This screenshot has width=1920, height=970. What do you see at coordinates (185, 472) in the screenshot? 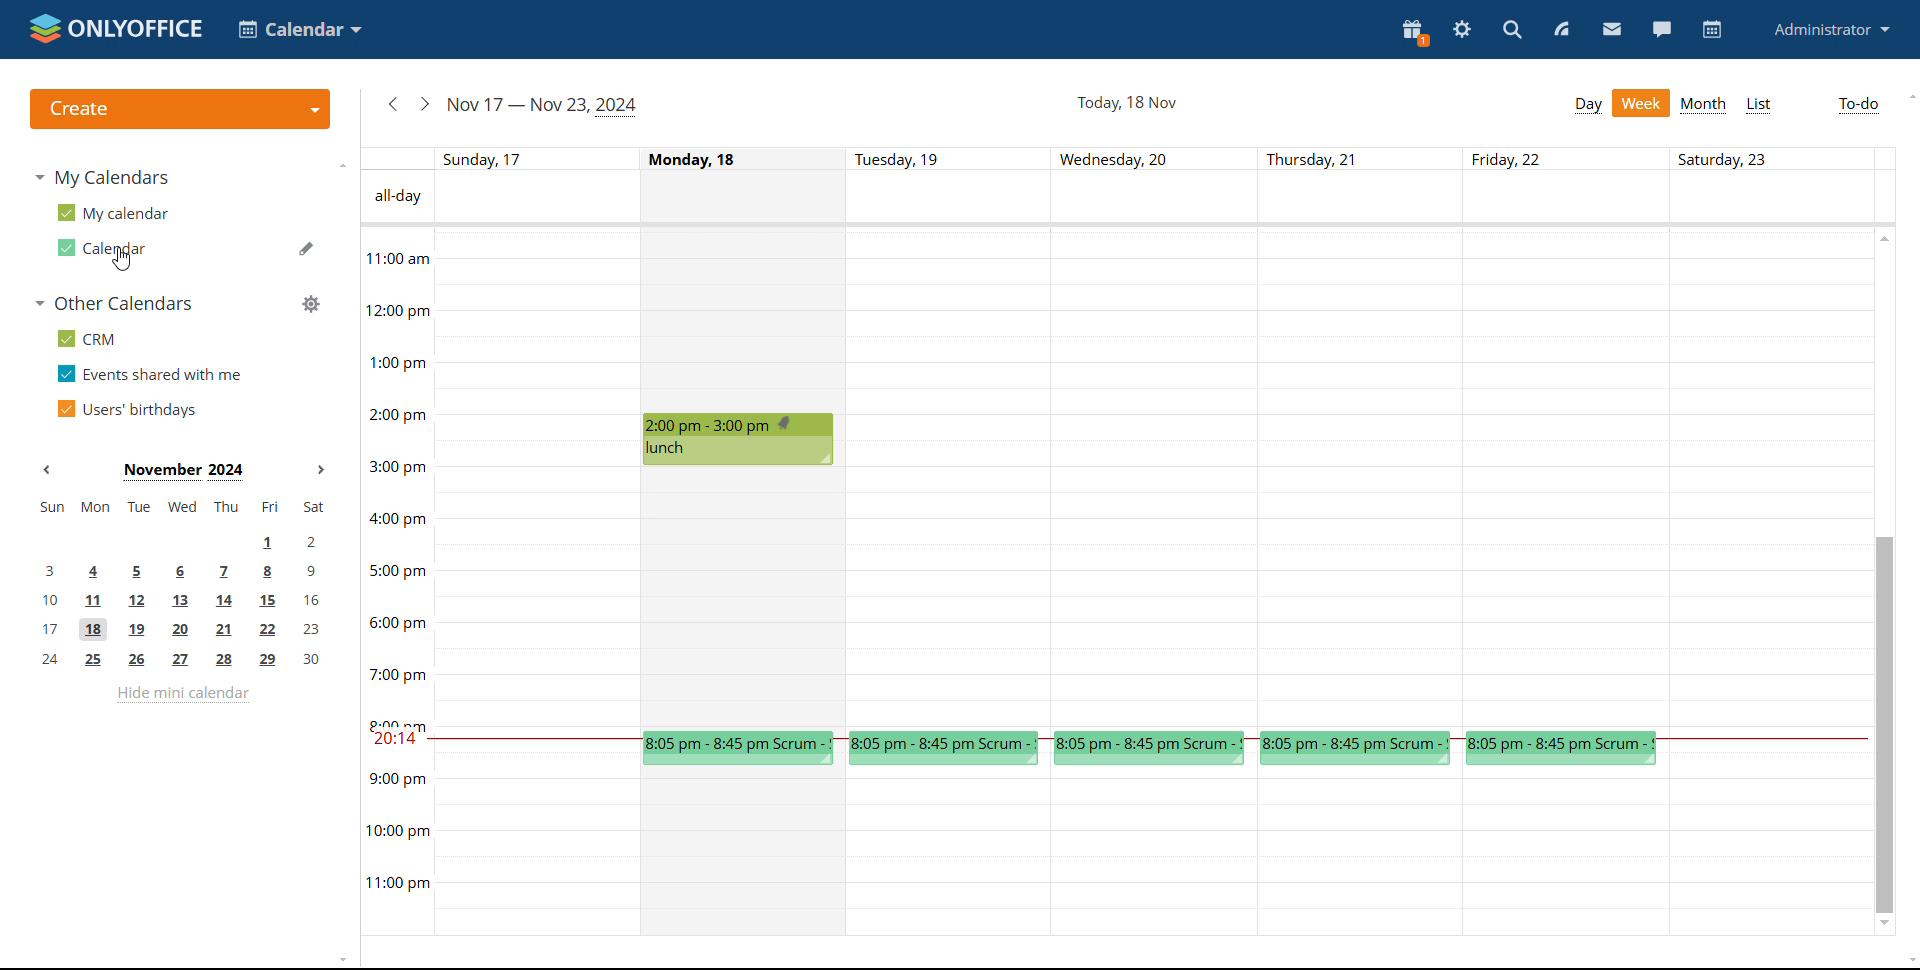
I see `current month` at bounding box center [185, 472].